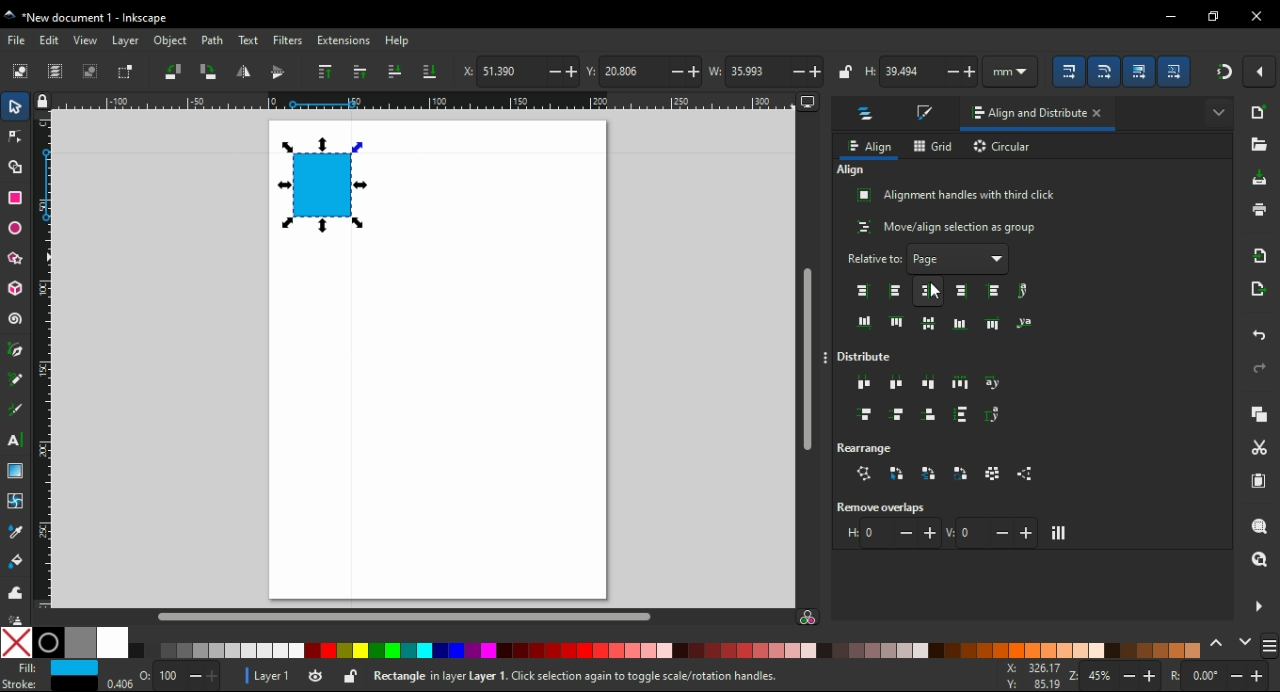  What do you see at coordinates (18, 40) in the screenshot?
I see `file` at bounding box center [18, 40].